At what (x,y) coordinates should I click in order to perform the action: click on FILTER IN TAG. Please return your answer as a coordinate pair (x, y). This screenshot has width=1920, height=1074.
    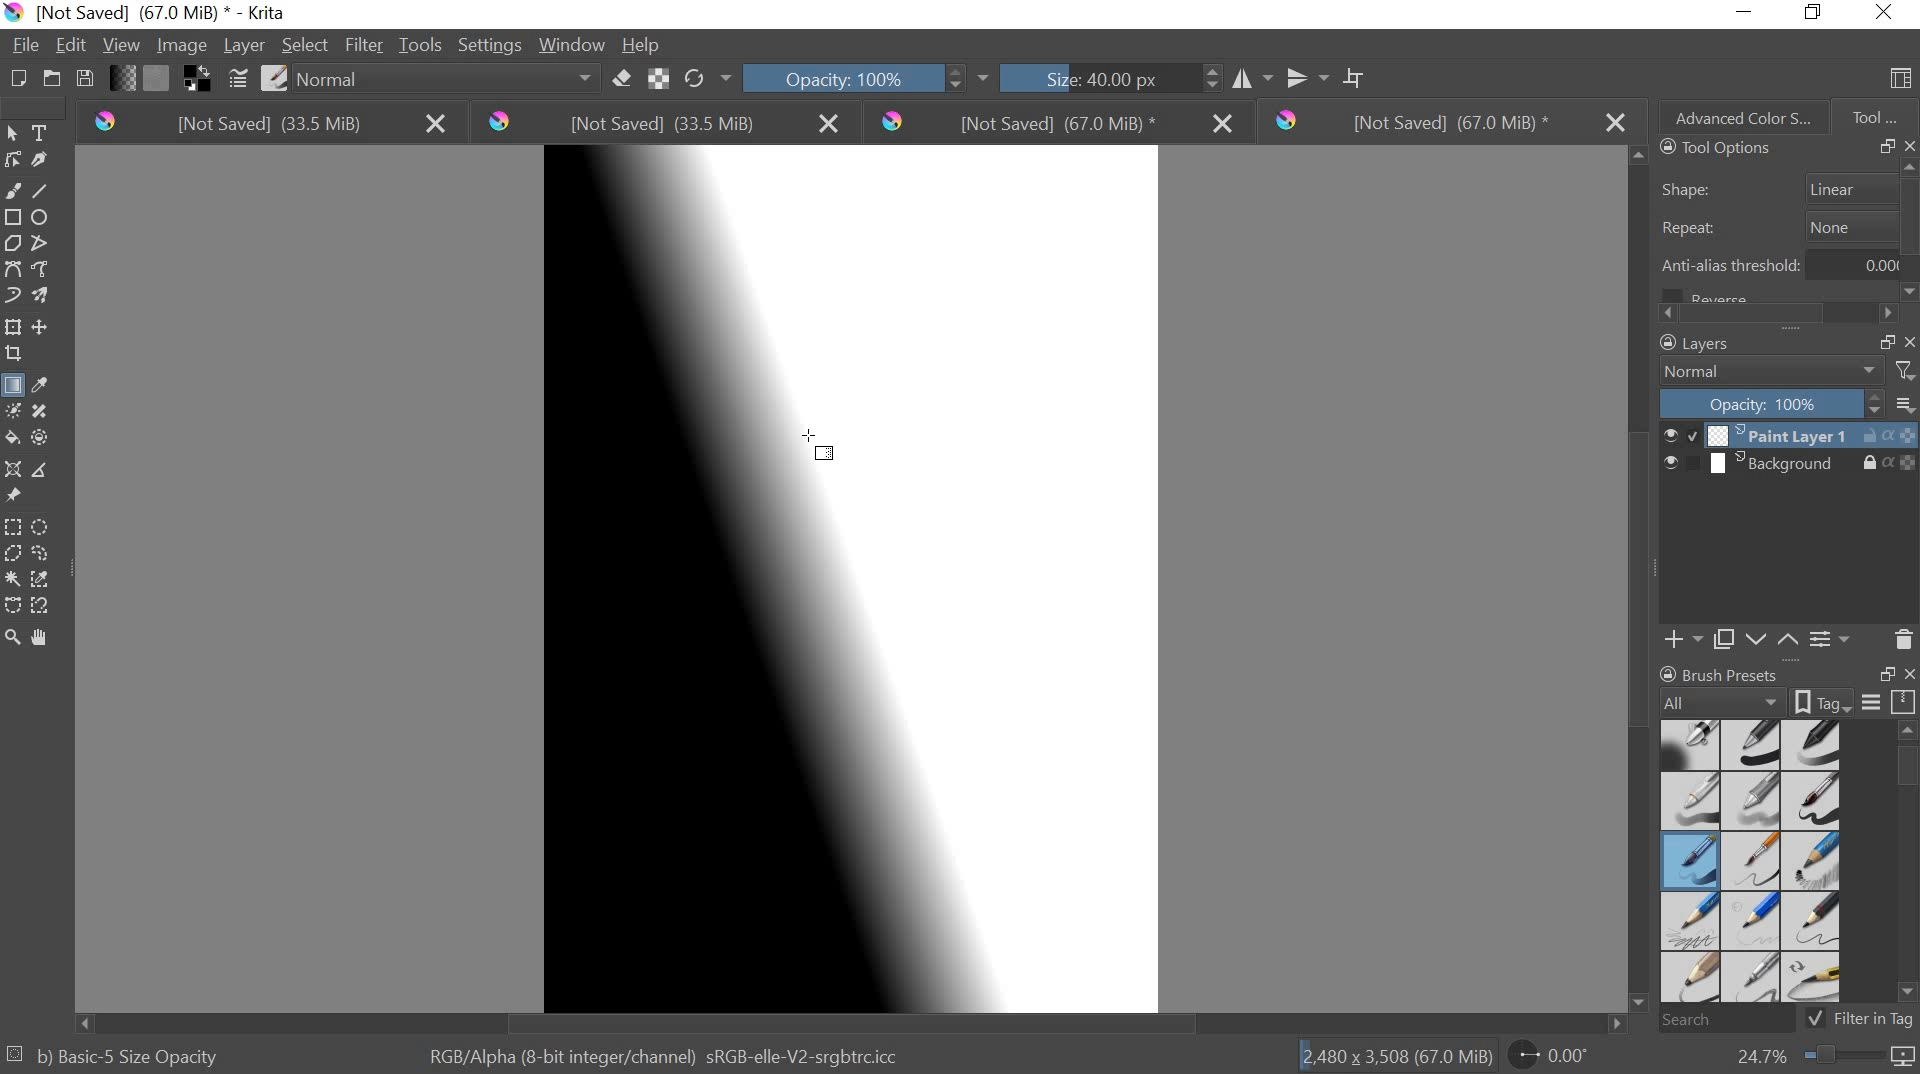
    Looking at the image, I should click on (1878, 1020).